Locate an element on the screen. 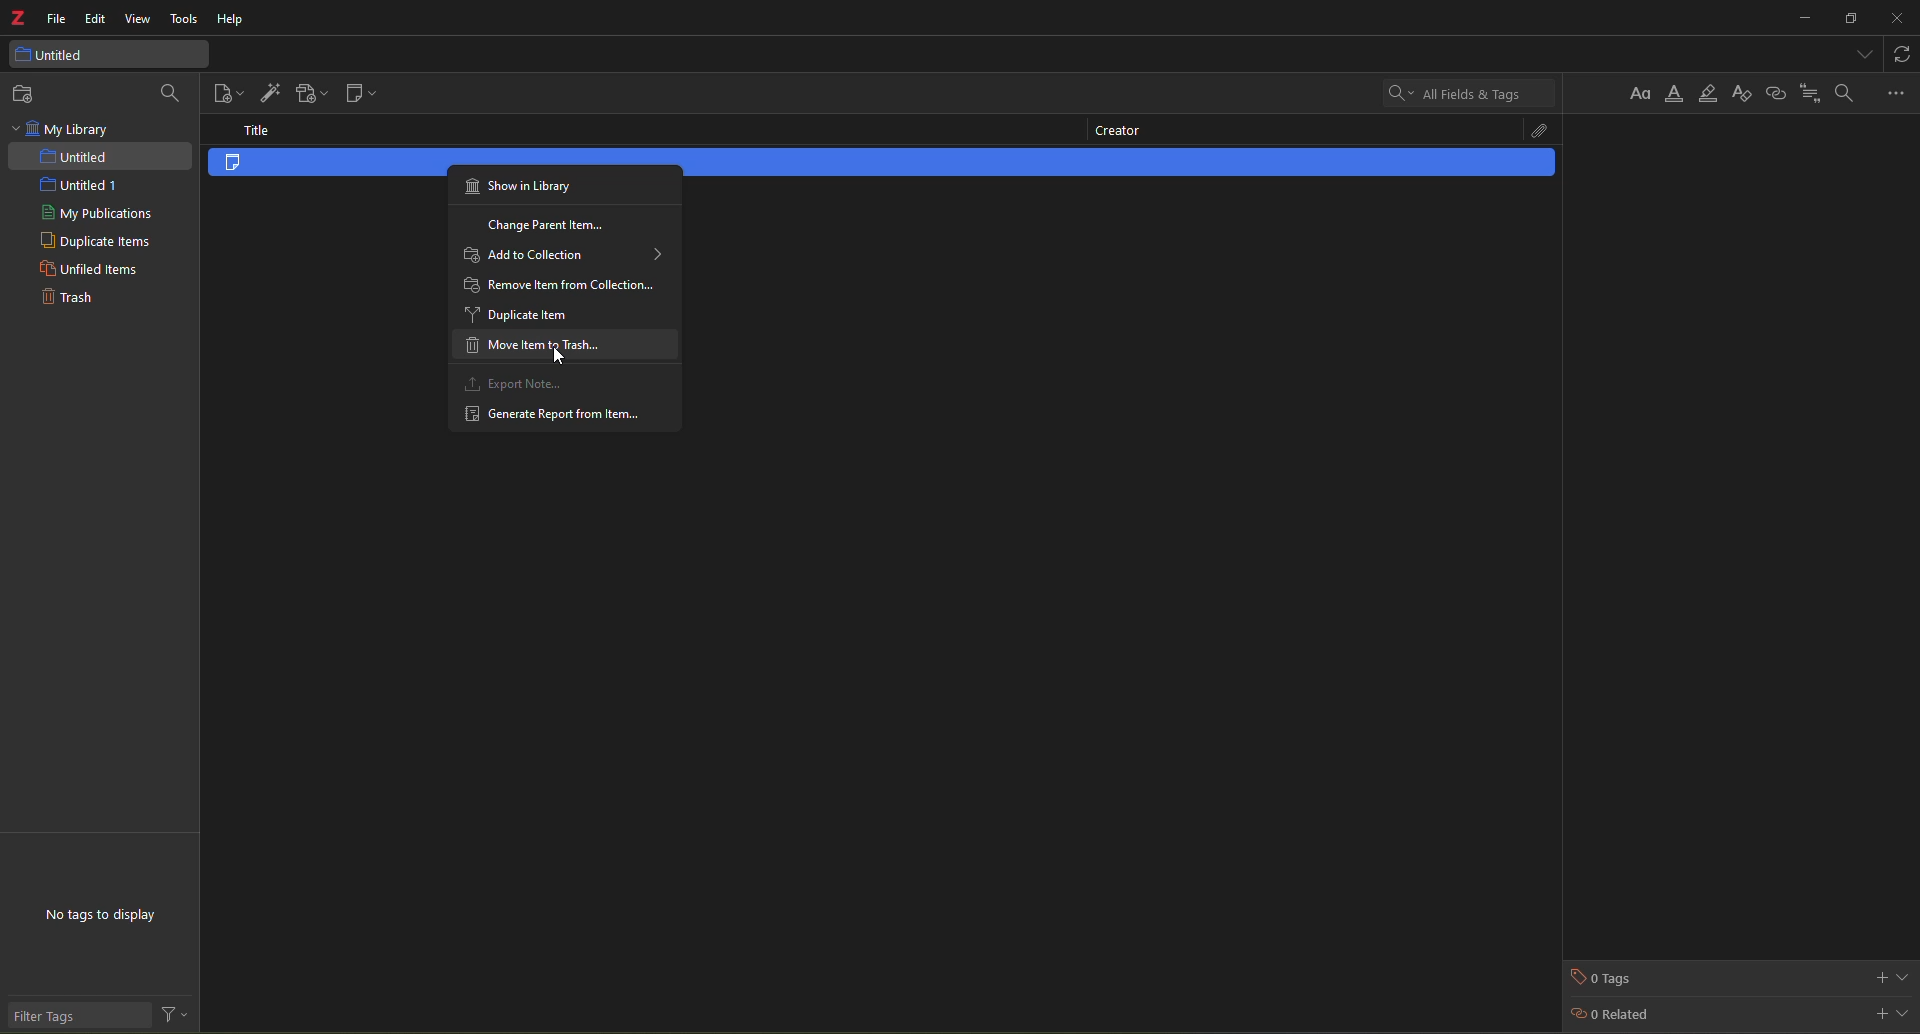  remove item is located at coordinates (561, 285).